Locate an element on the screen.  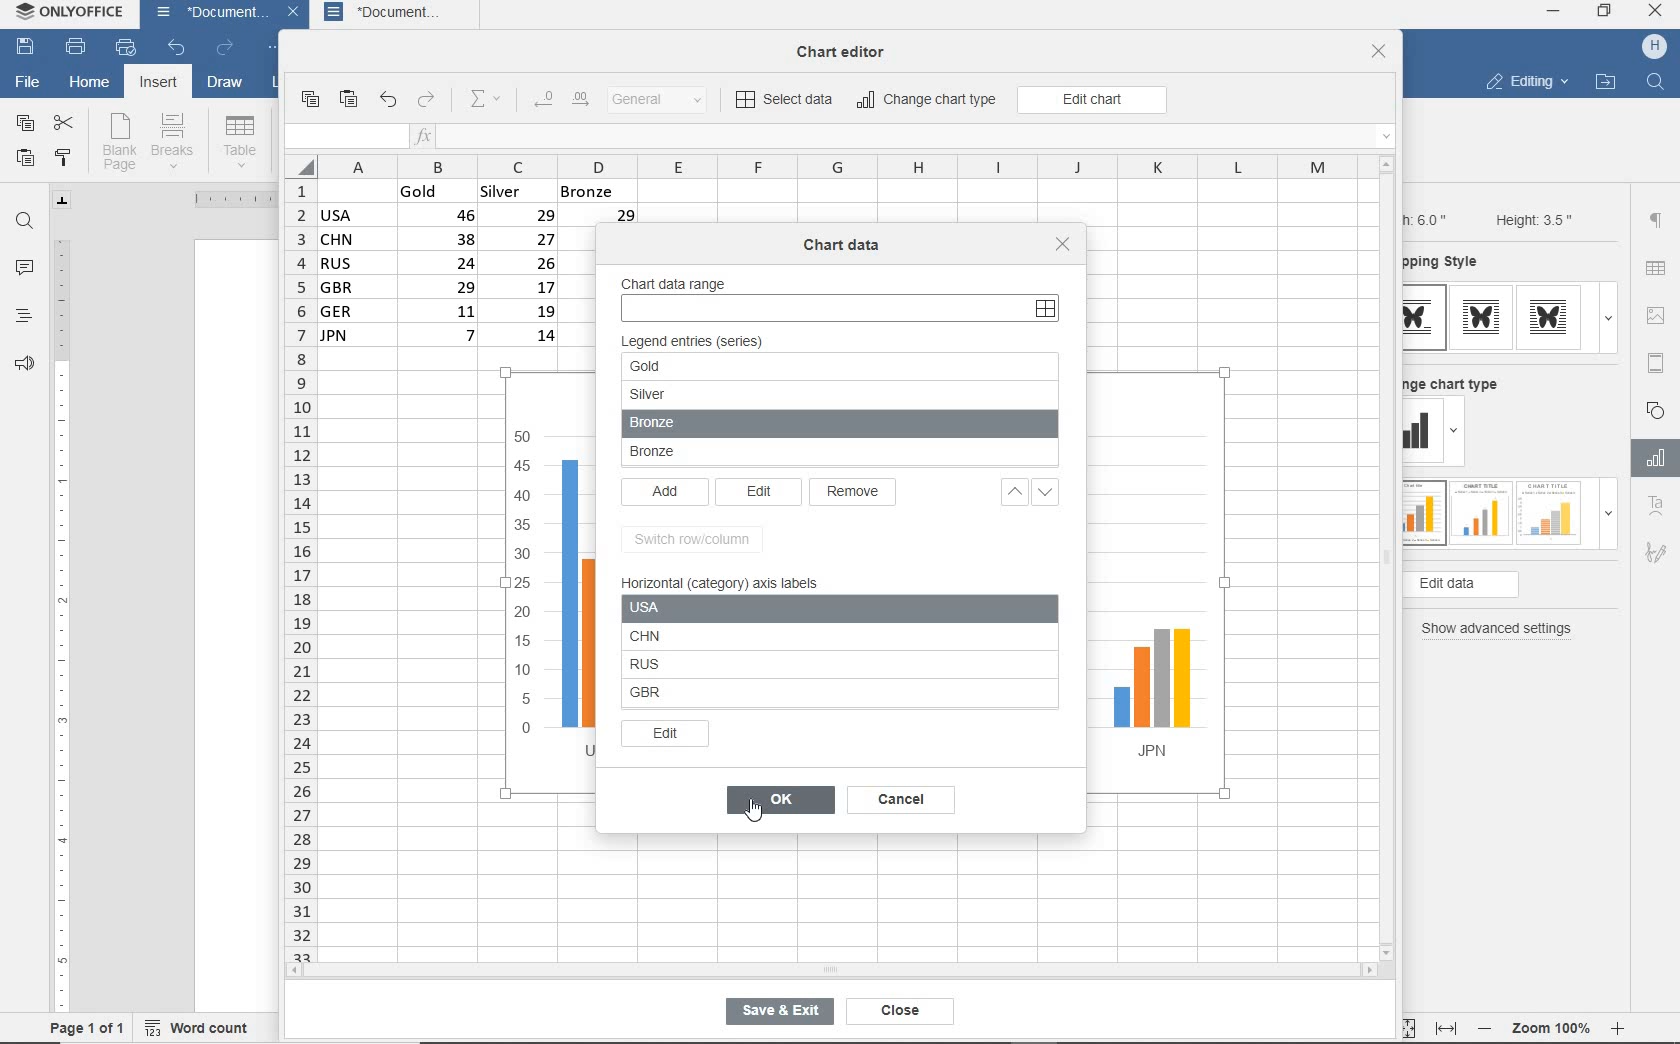
search is located at coordinates (1658, 80).